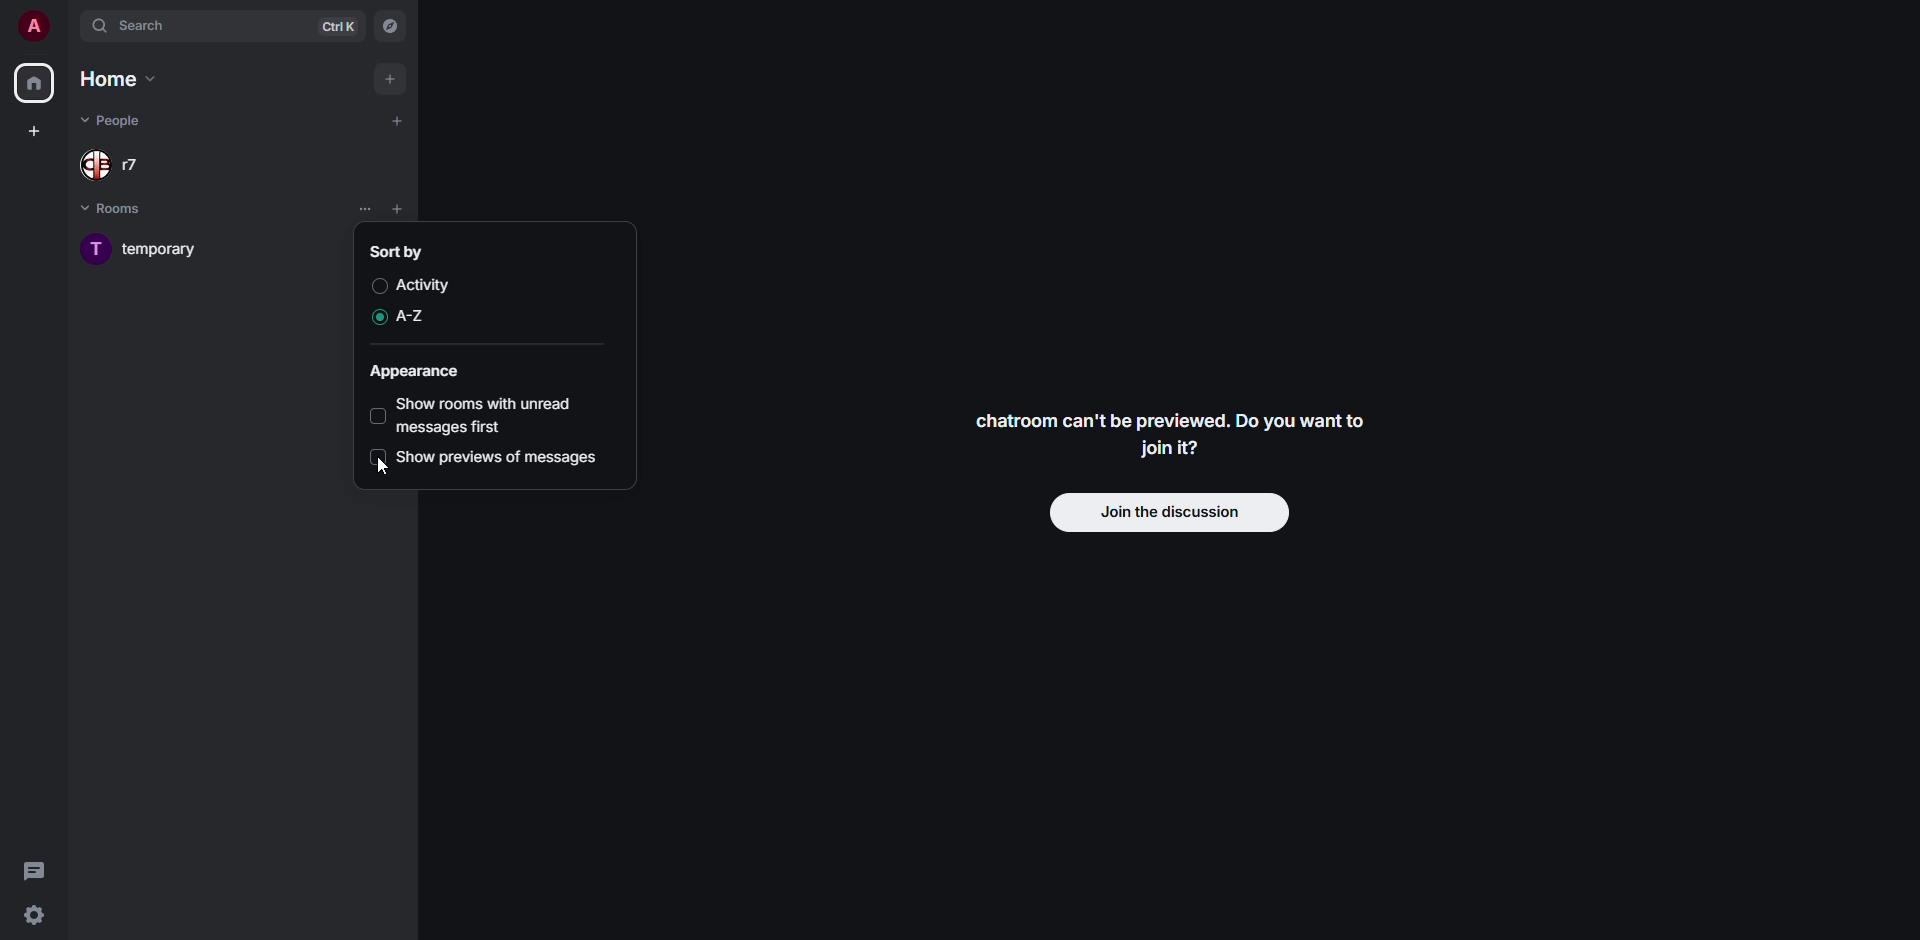 This screenshot has height=940, width=1920. I want to click on list options, so click(426, 209).